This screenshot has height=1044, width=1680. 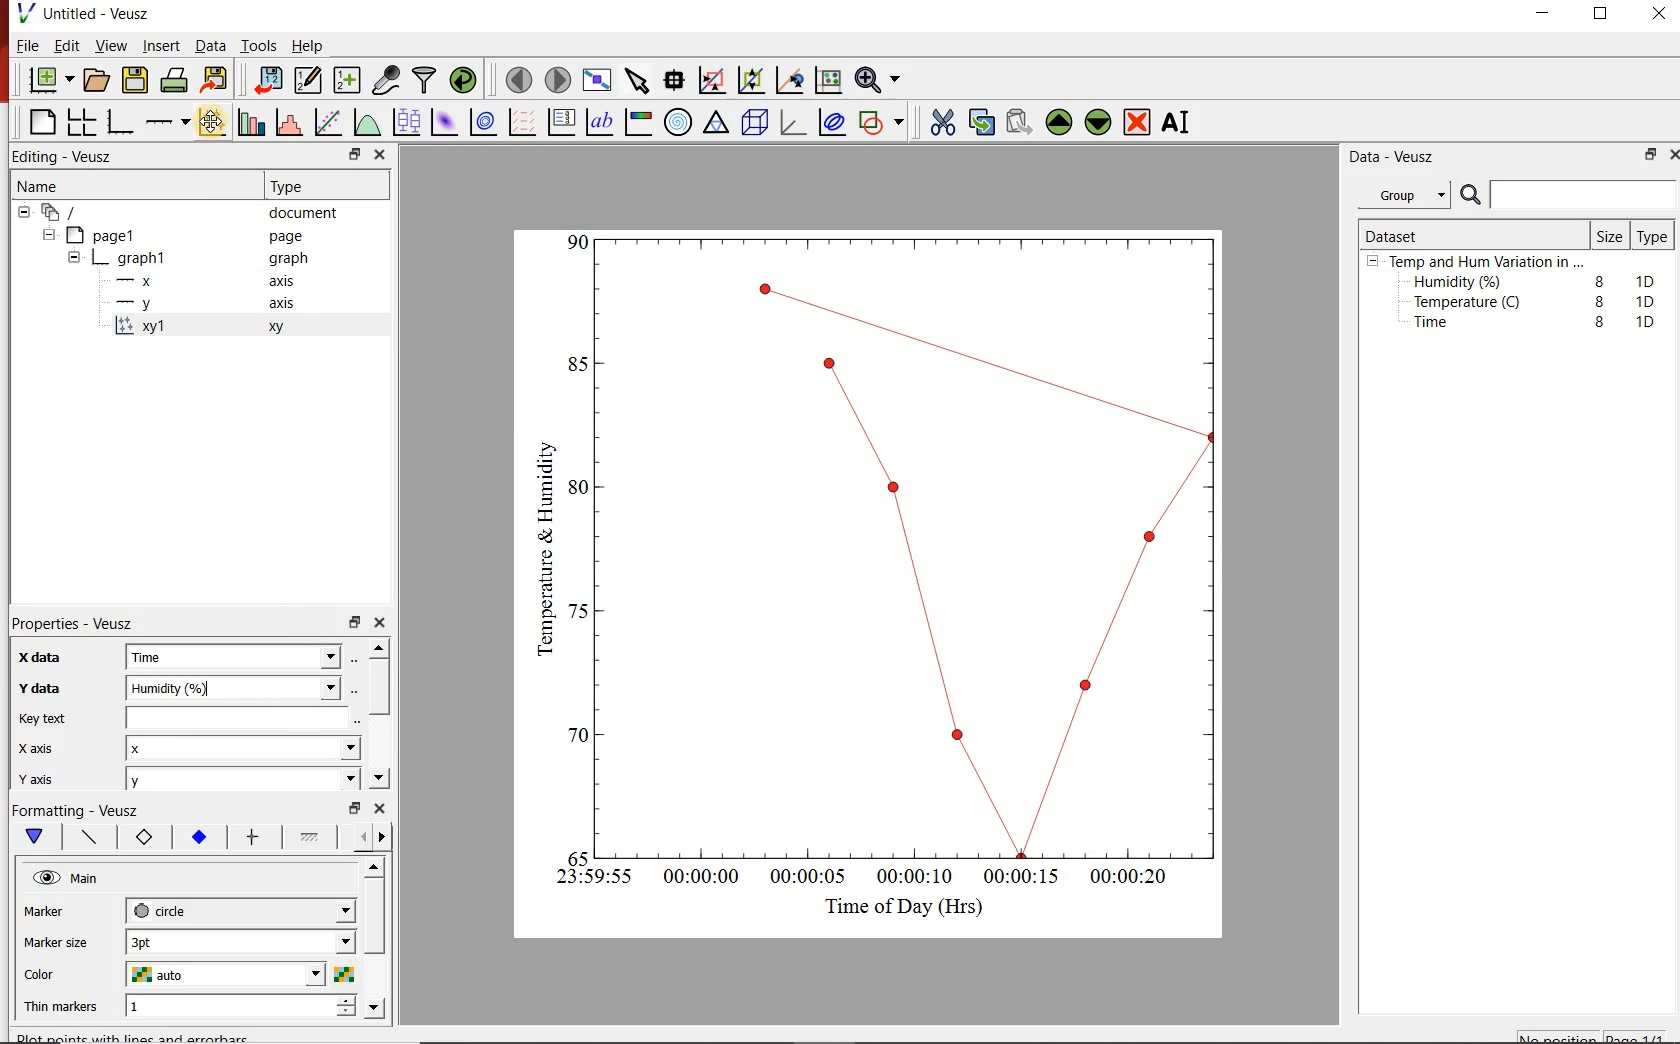 I want to click on 1D, so click(x=1645, y=321).